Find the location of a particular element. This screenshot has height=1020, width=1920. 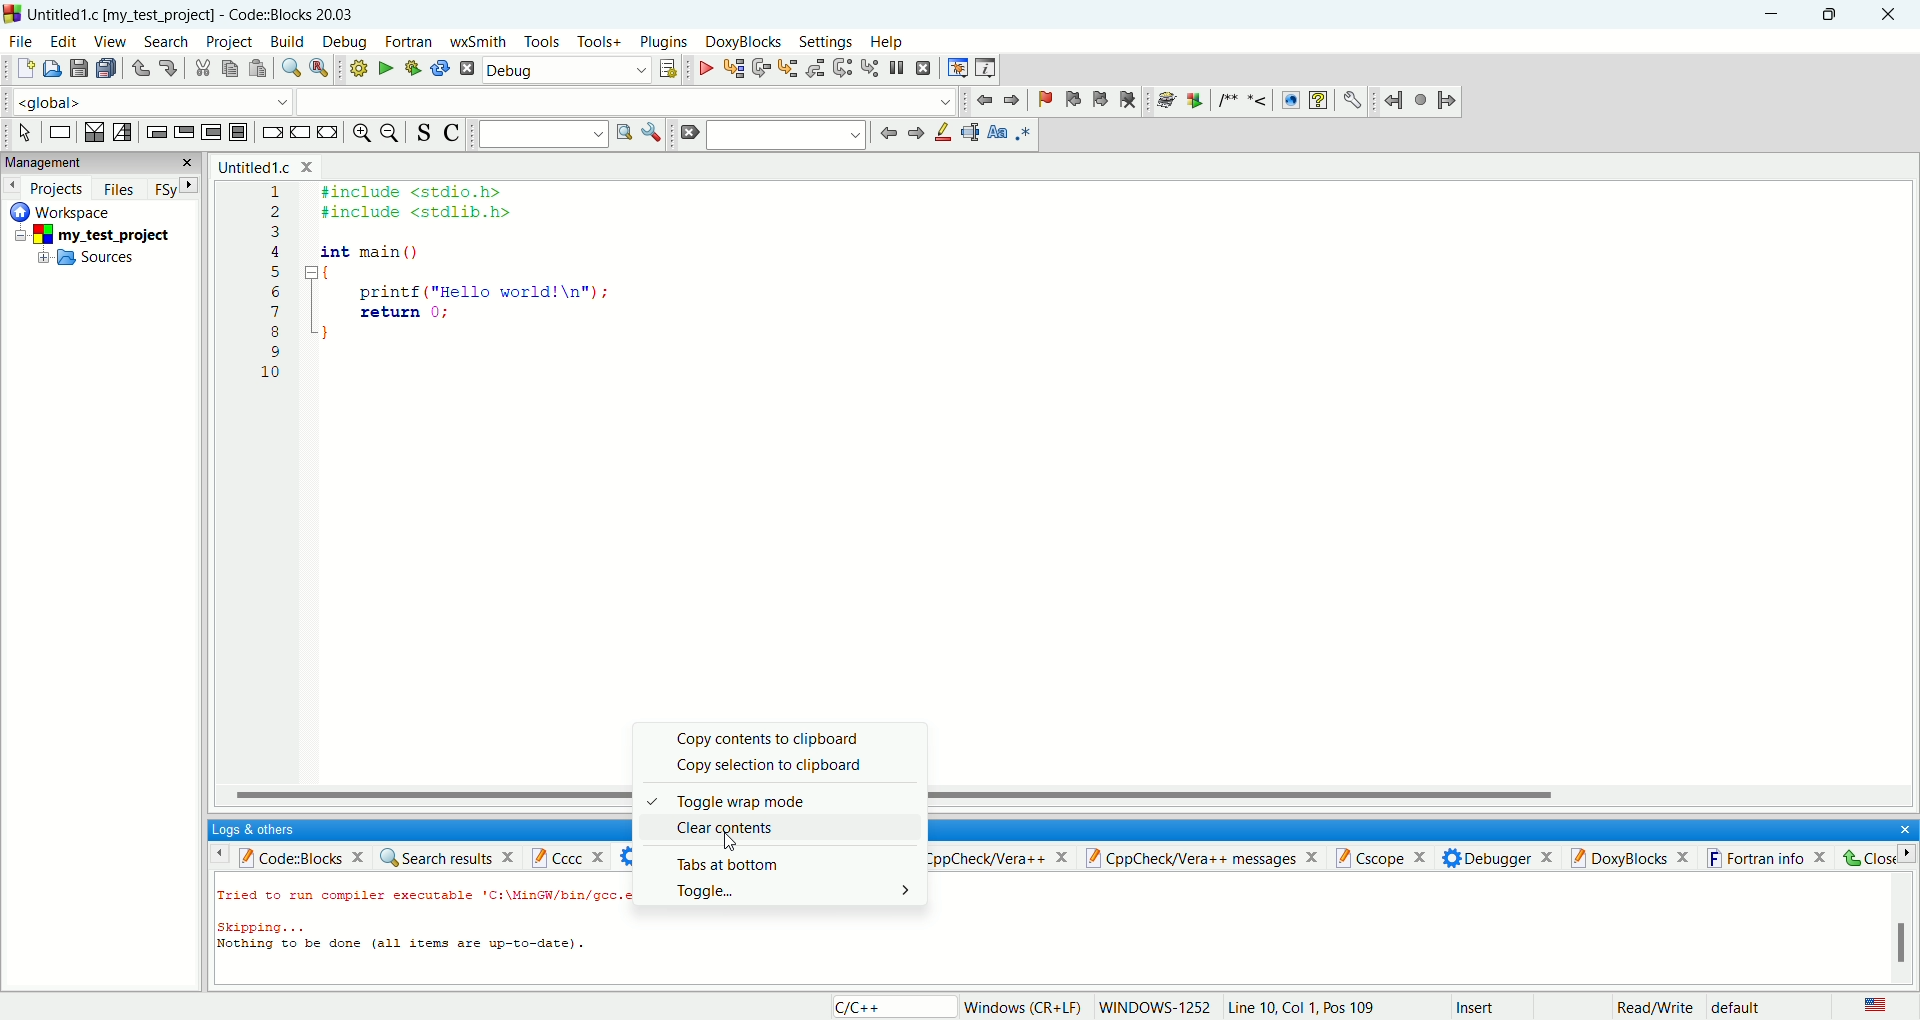

close is located at coordinates (1888, 15).